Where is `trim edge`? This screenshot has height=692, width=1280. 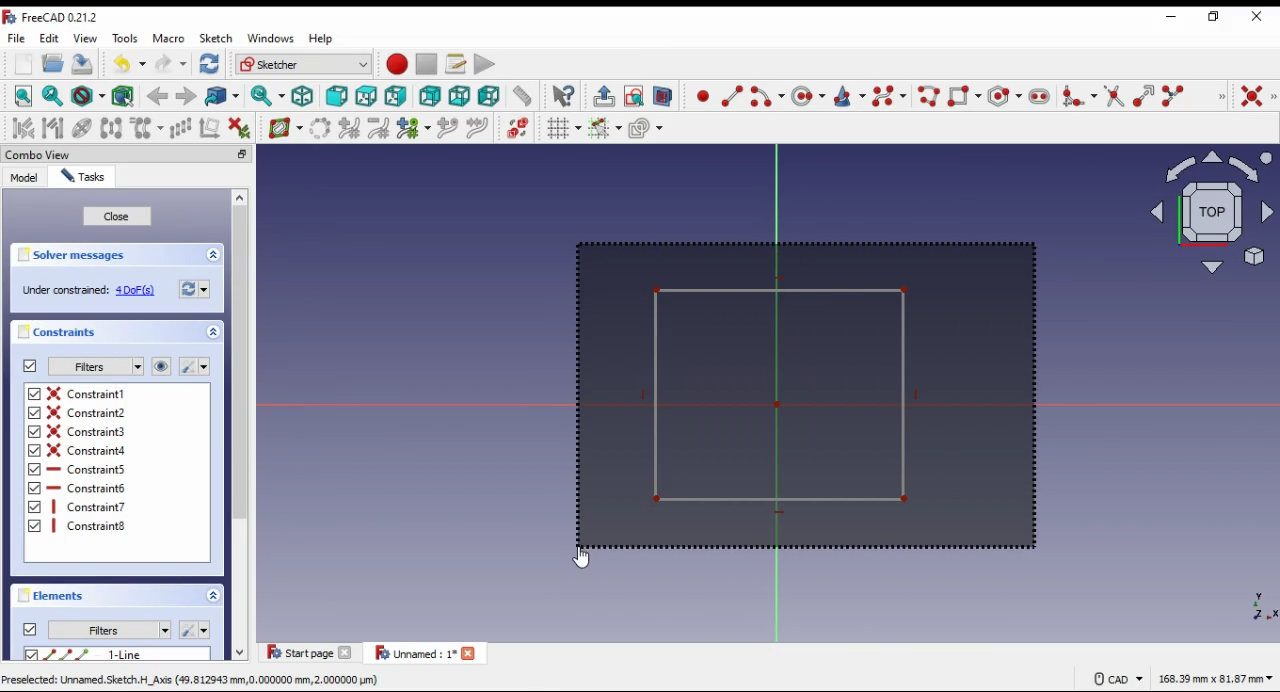 trim edge is located at coordinates (1114, 95).